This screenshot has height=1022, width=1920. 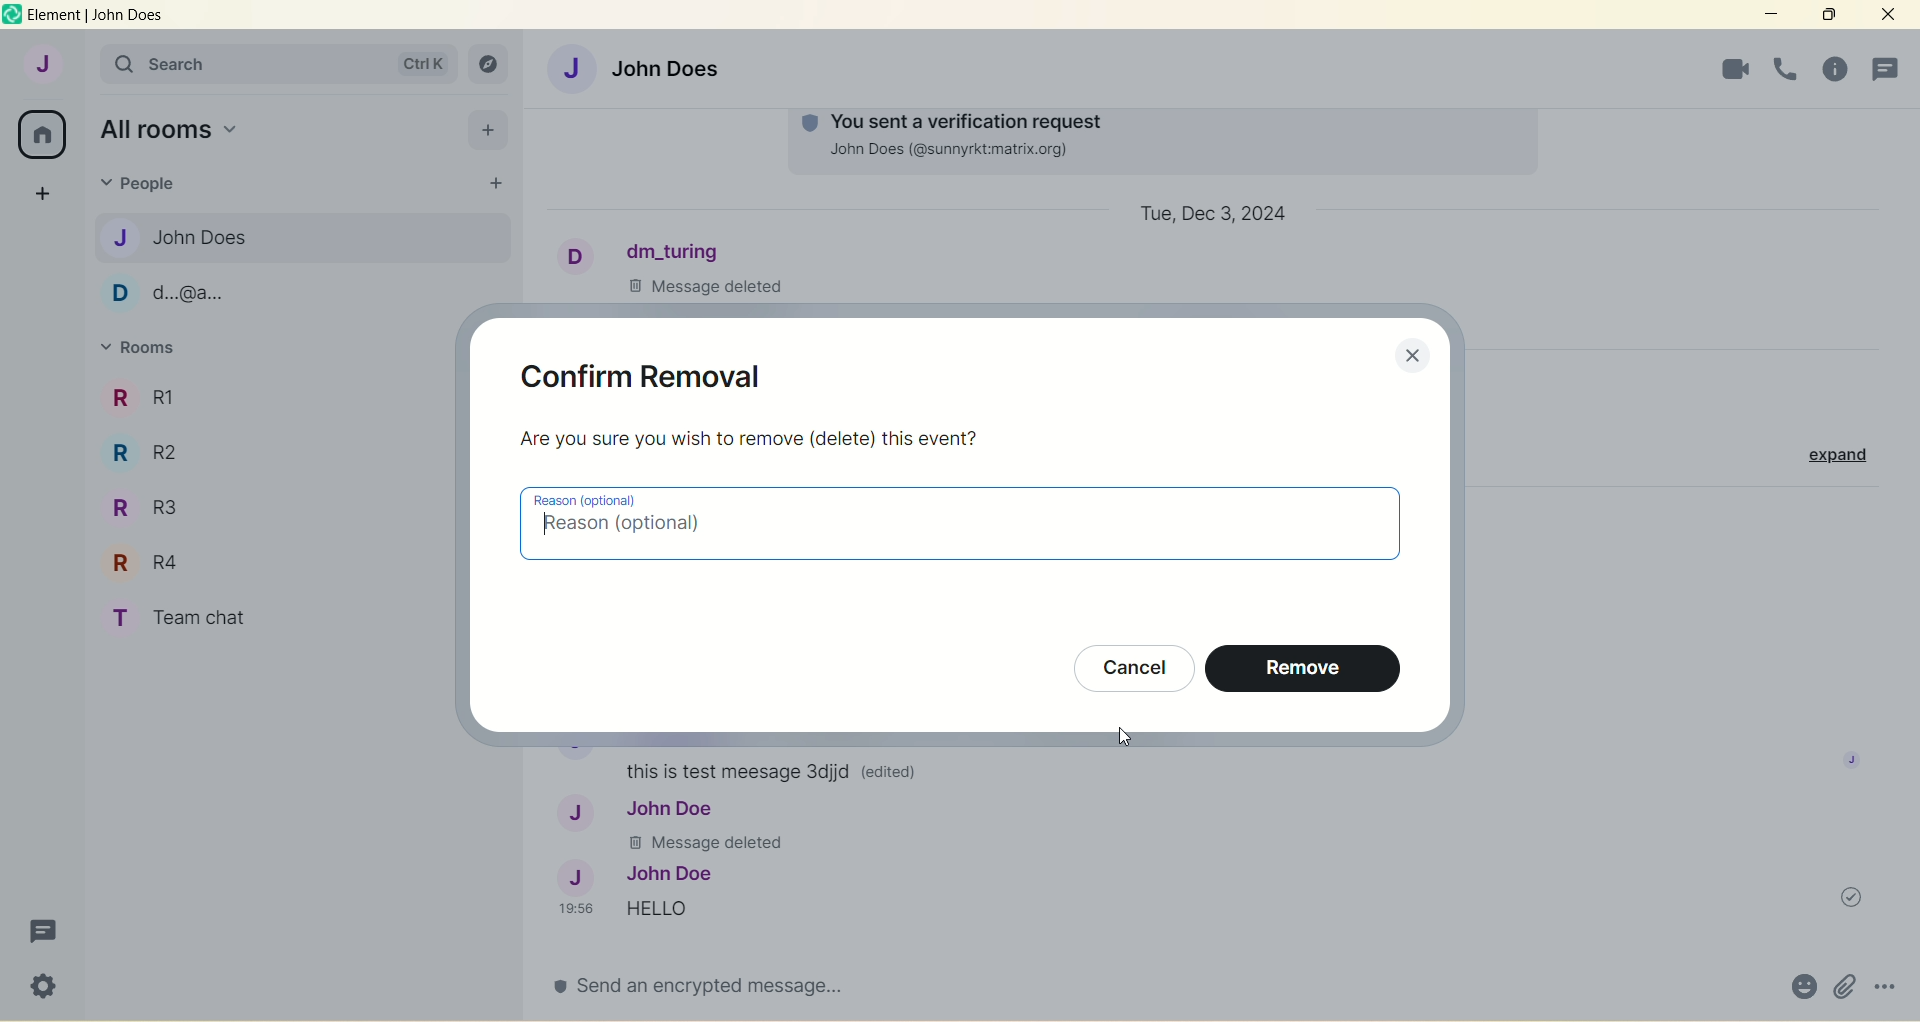 What do you see at coordinates (782, 770) in the screenshot?
I see `this is test message Sdjjd (edited)` at bounding box center [782, 770].